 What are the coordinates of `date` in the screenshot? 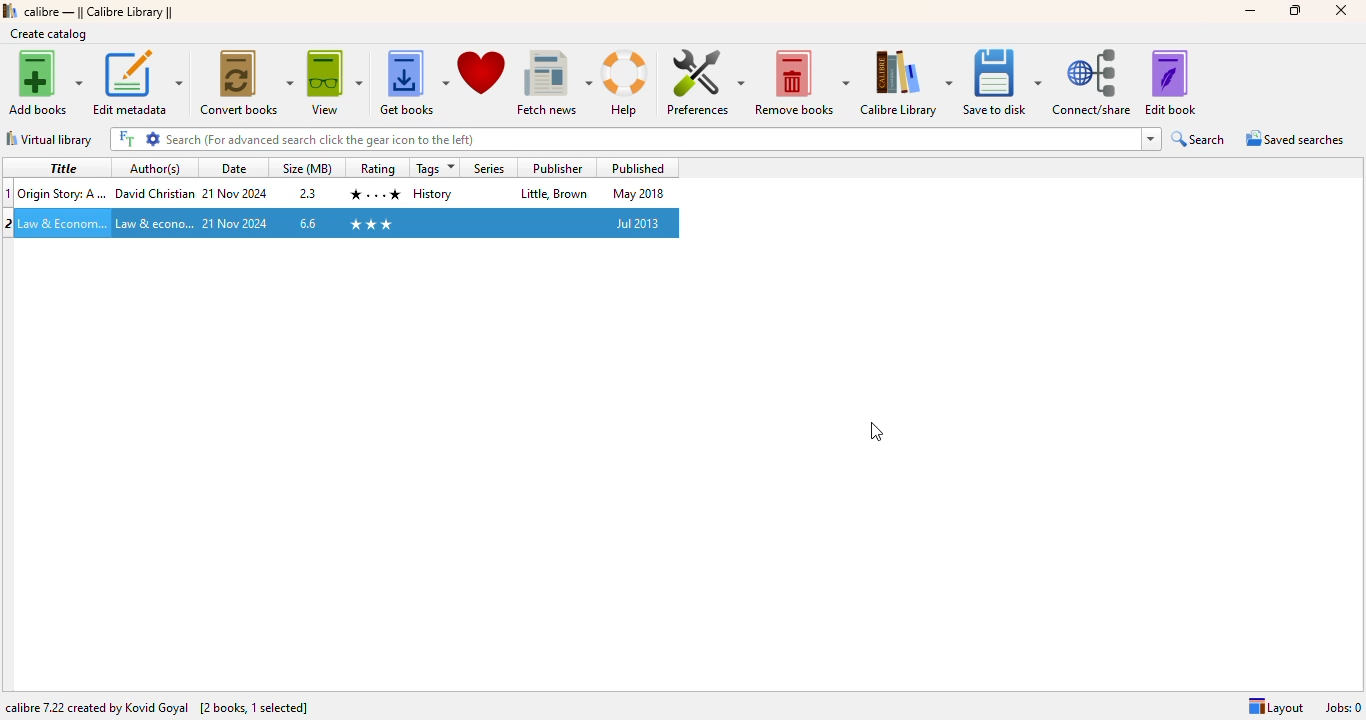 It's located at (236, 224).